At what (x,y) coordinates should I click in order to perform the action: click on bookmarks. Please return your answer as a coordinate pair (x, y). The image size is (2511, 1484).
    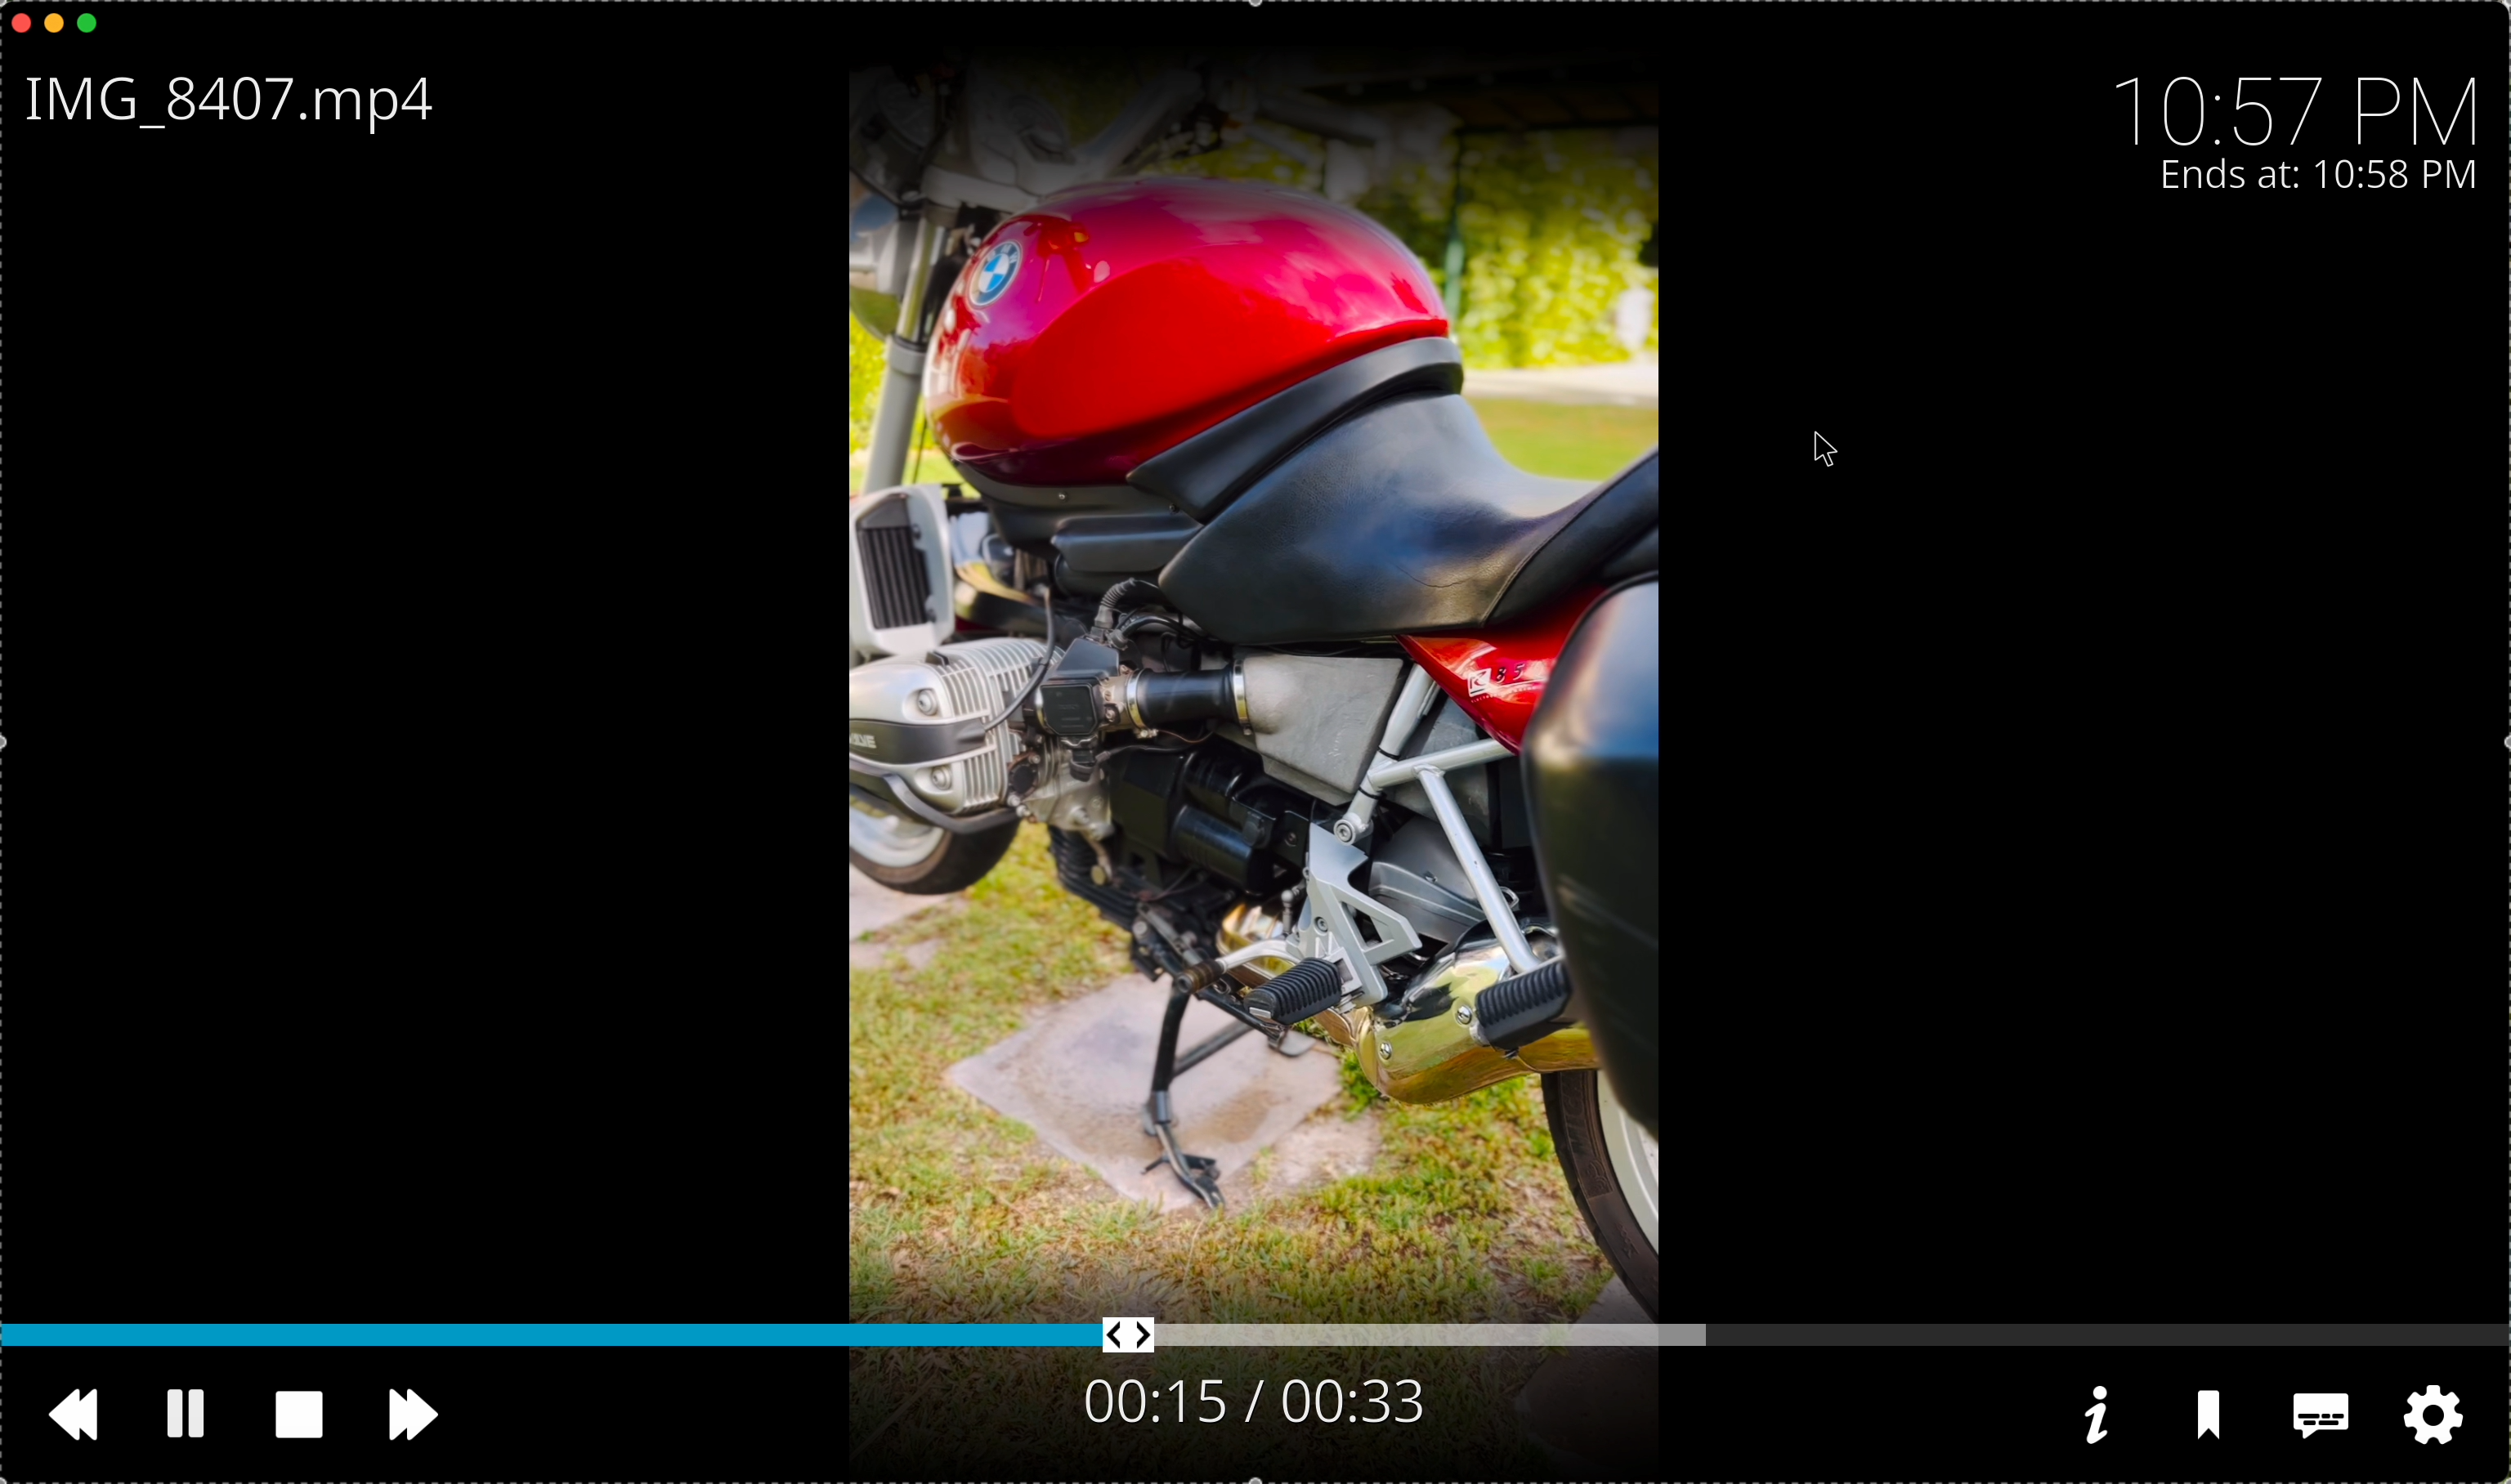
    Looking at the image, I should click on (2213, 1418).